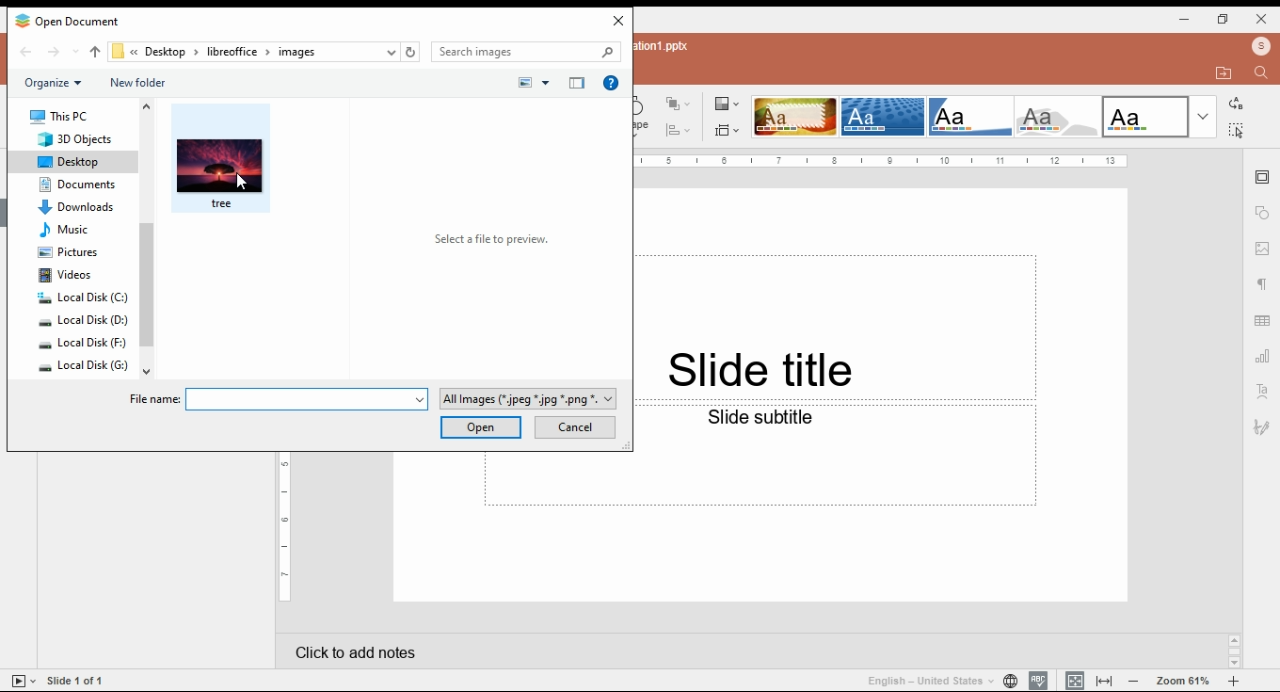 Image resolution: width=1280 pixels, height=692 pixels. Describe the element at coordinates (75, 139) in the screenshot. I see `3D objects` at that location.